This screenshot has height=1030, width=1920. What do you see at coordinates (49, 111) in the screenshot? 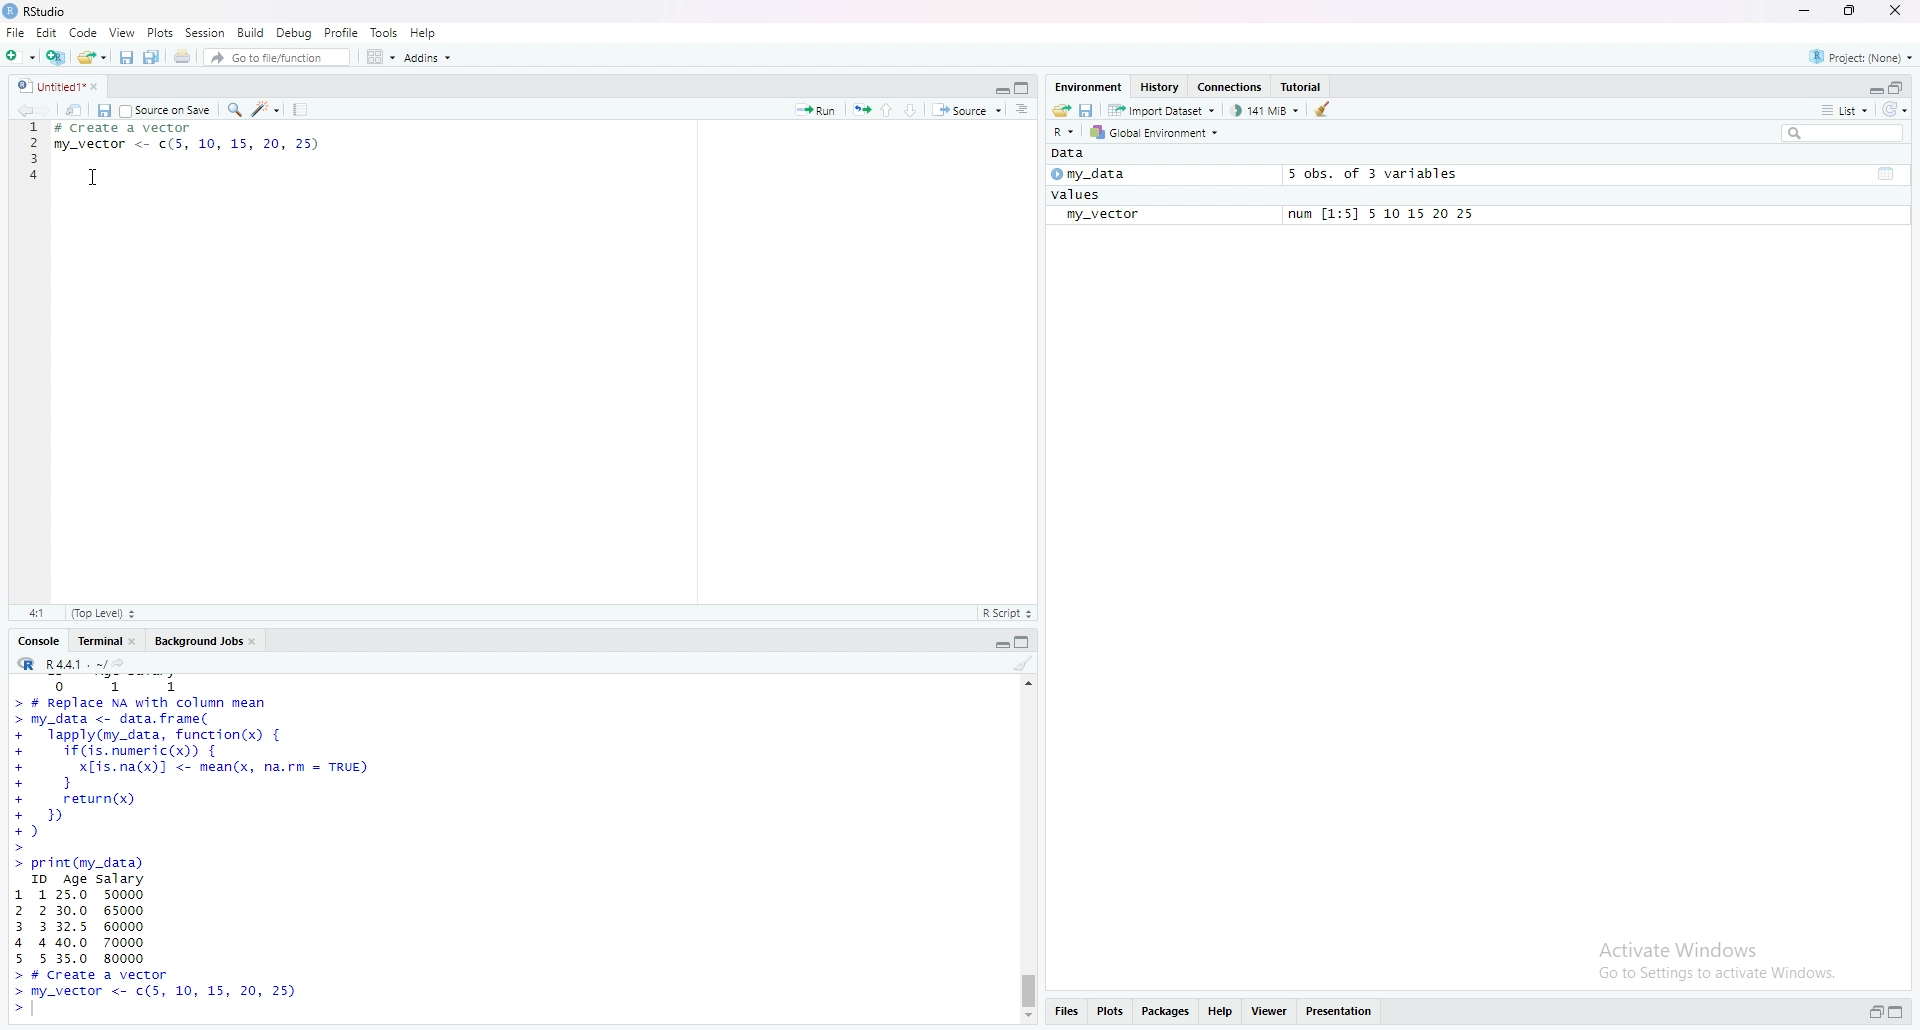
I see `go forward` at bounding box center [49, 111].